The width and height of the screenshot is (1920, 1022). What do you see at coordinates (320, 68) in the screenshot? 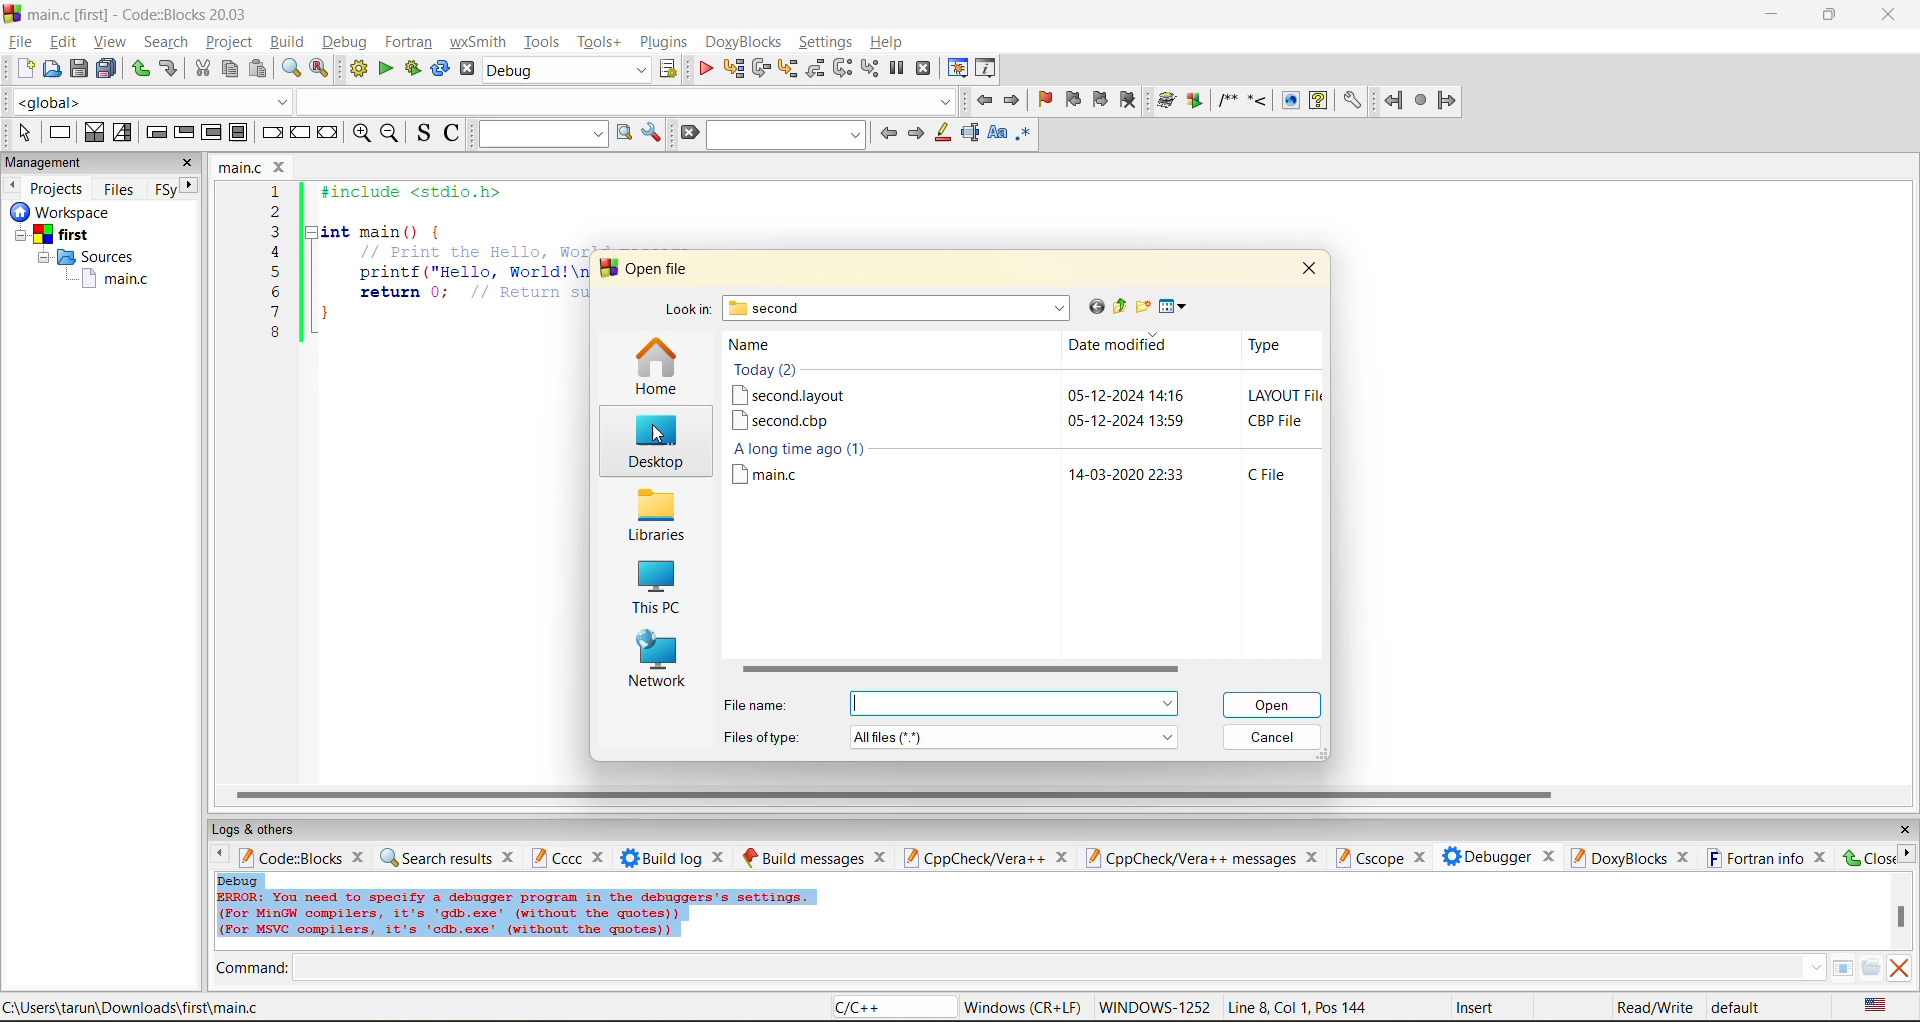
I see `replace` at bounding box center [320, 68].